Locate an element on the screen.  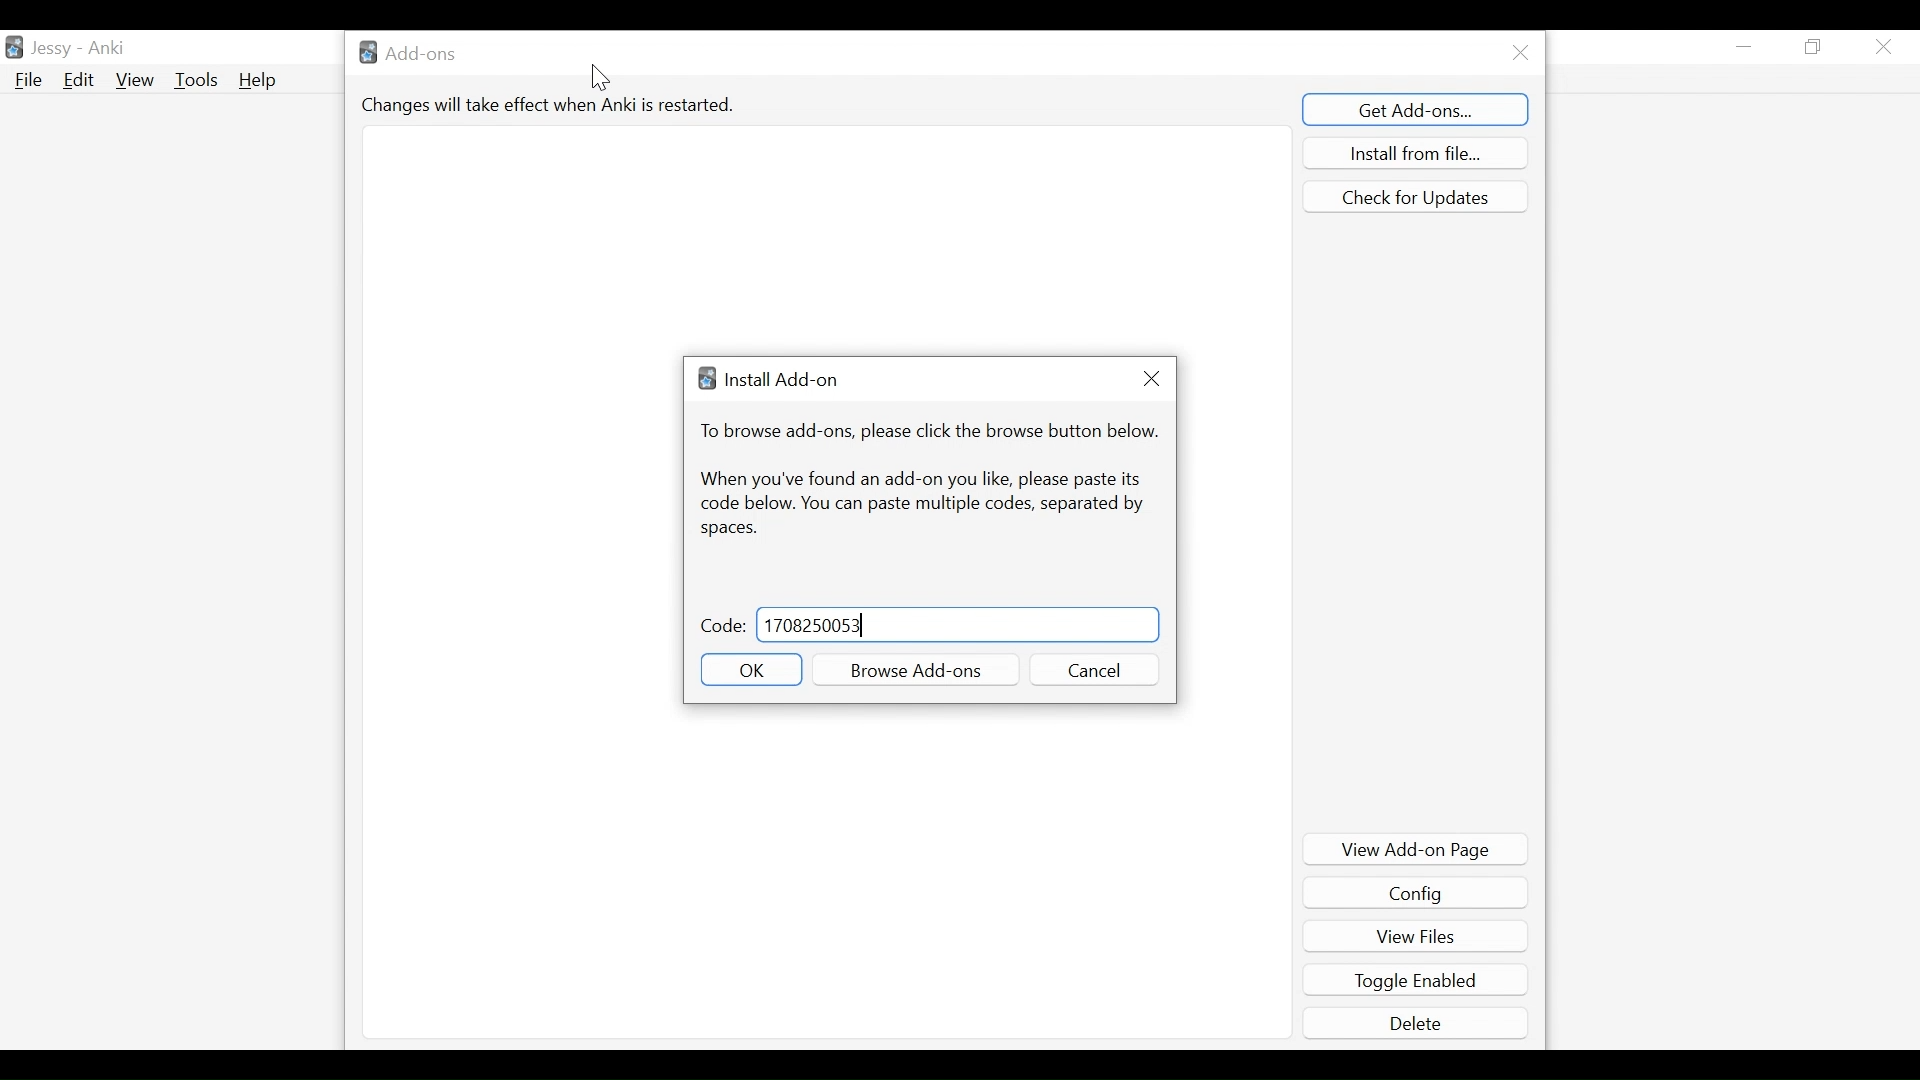
File is located at coordinates (28, 80).